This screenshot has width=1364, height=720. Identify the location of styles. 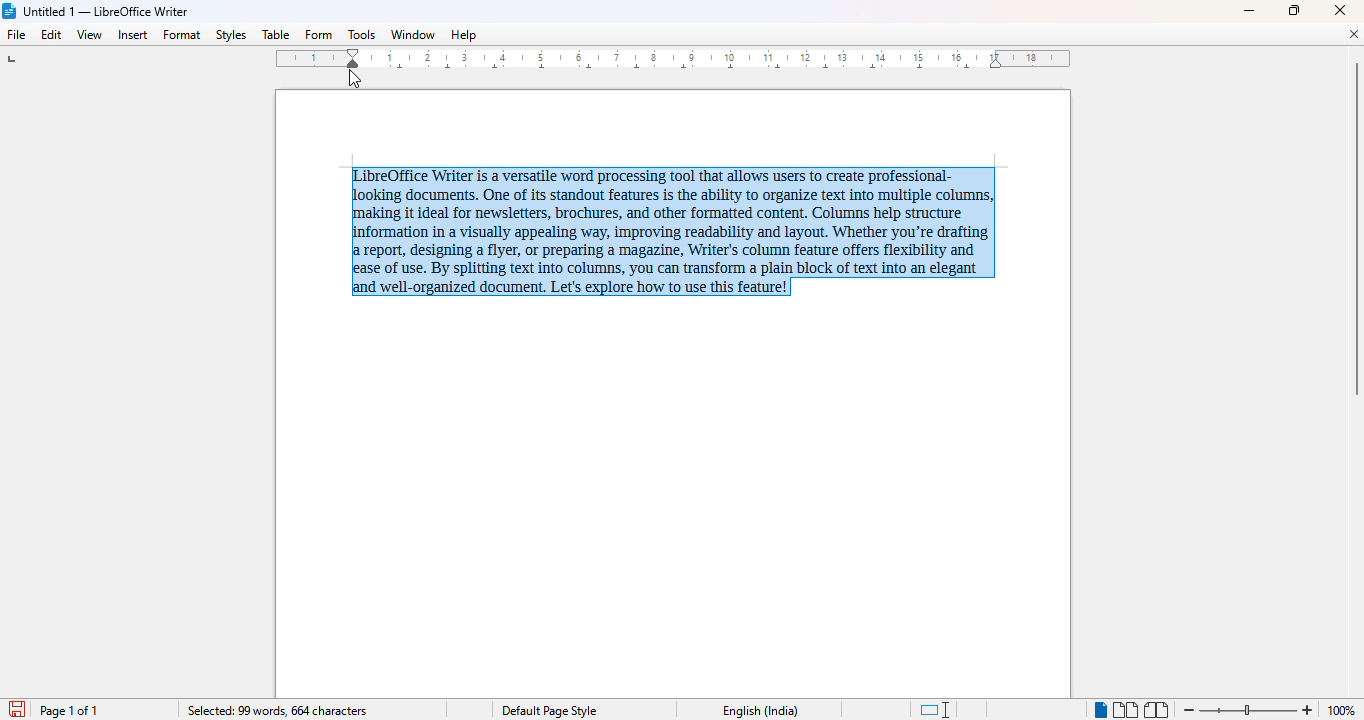
(230, 34).